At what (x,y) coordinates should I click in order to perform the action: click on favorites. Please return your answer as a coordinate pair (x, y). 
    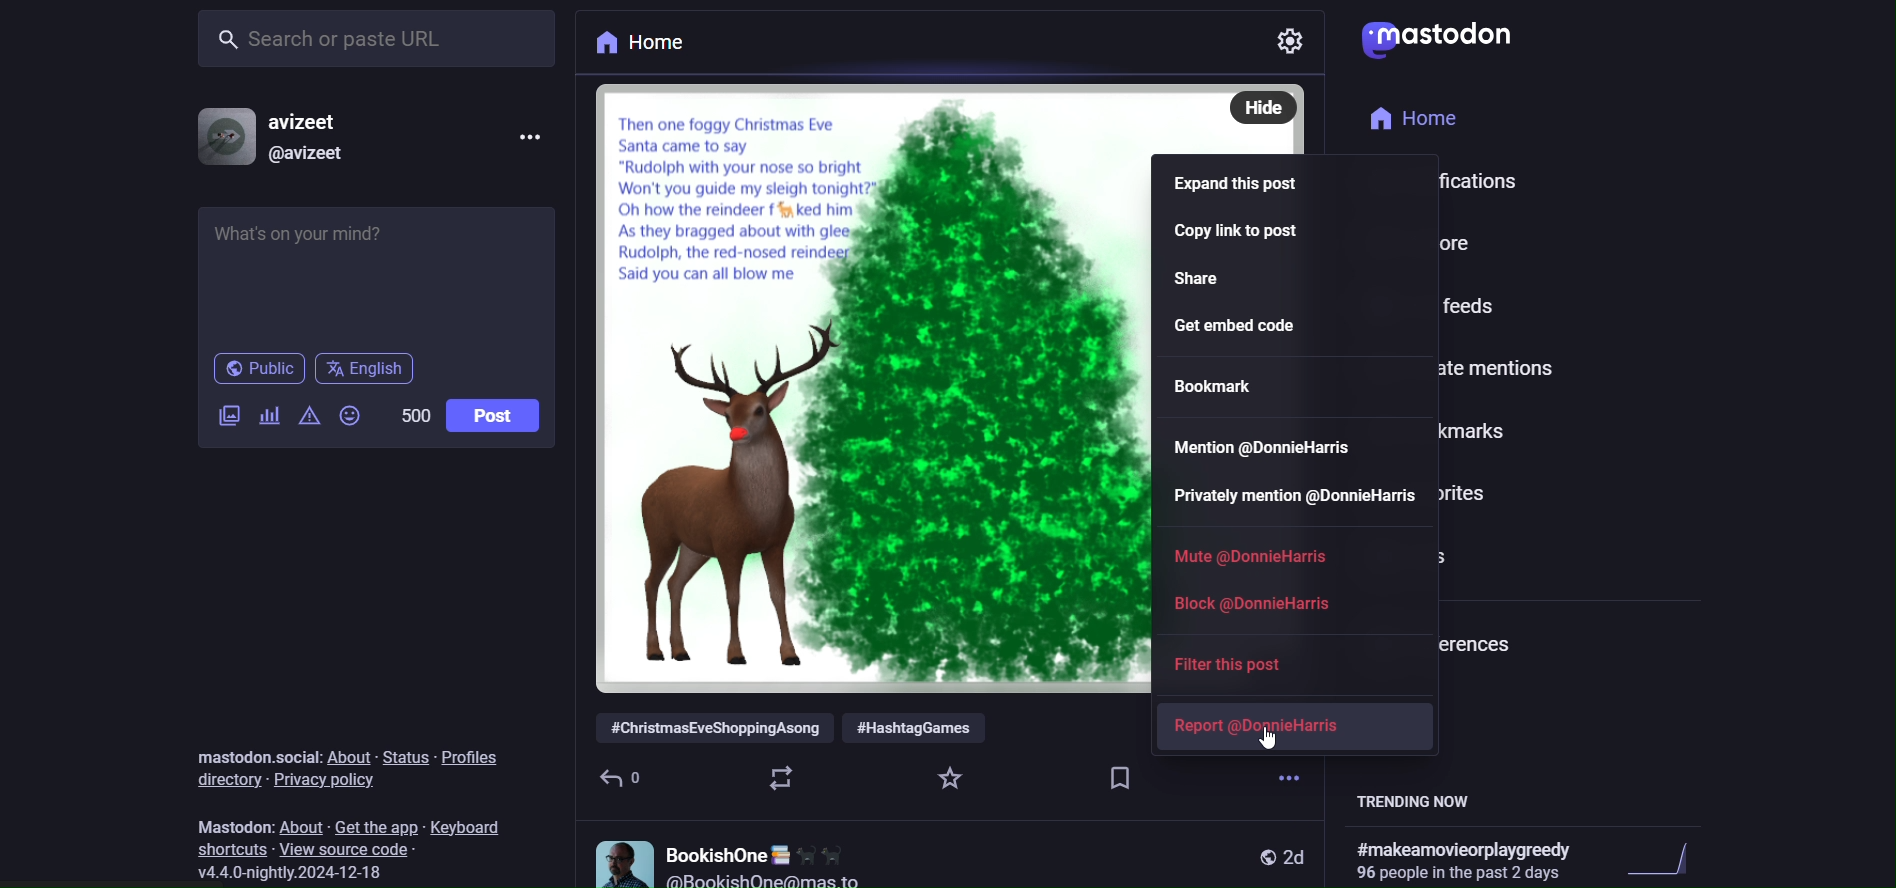
    Looking at the image, I should click on (1463, 490).